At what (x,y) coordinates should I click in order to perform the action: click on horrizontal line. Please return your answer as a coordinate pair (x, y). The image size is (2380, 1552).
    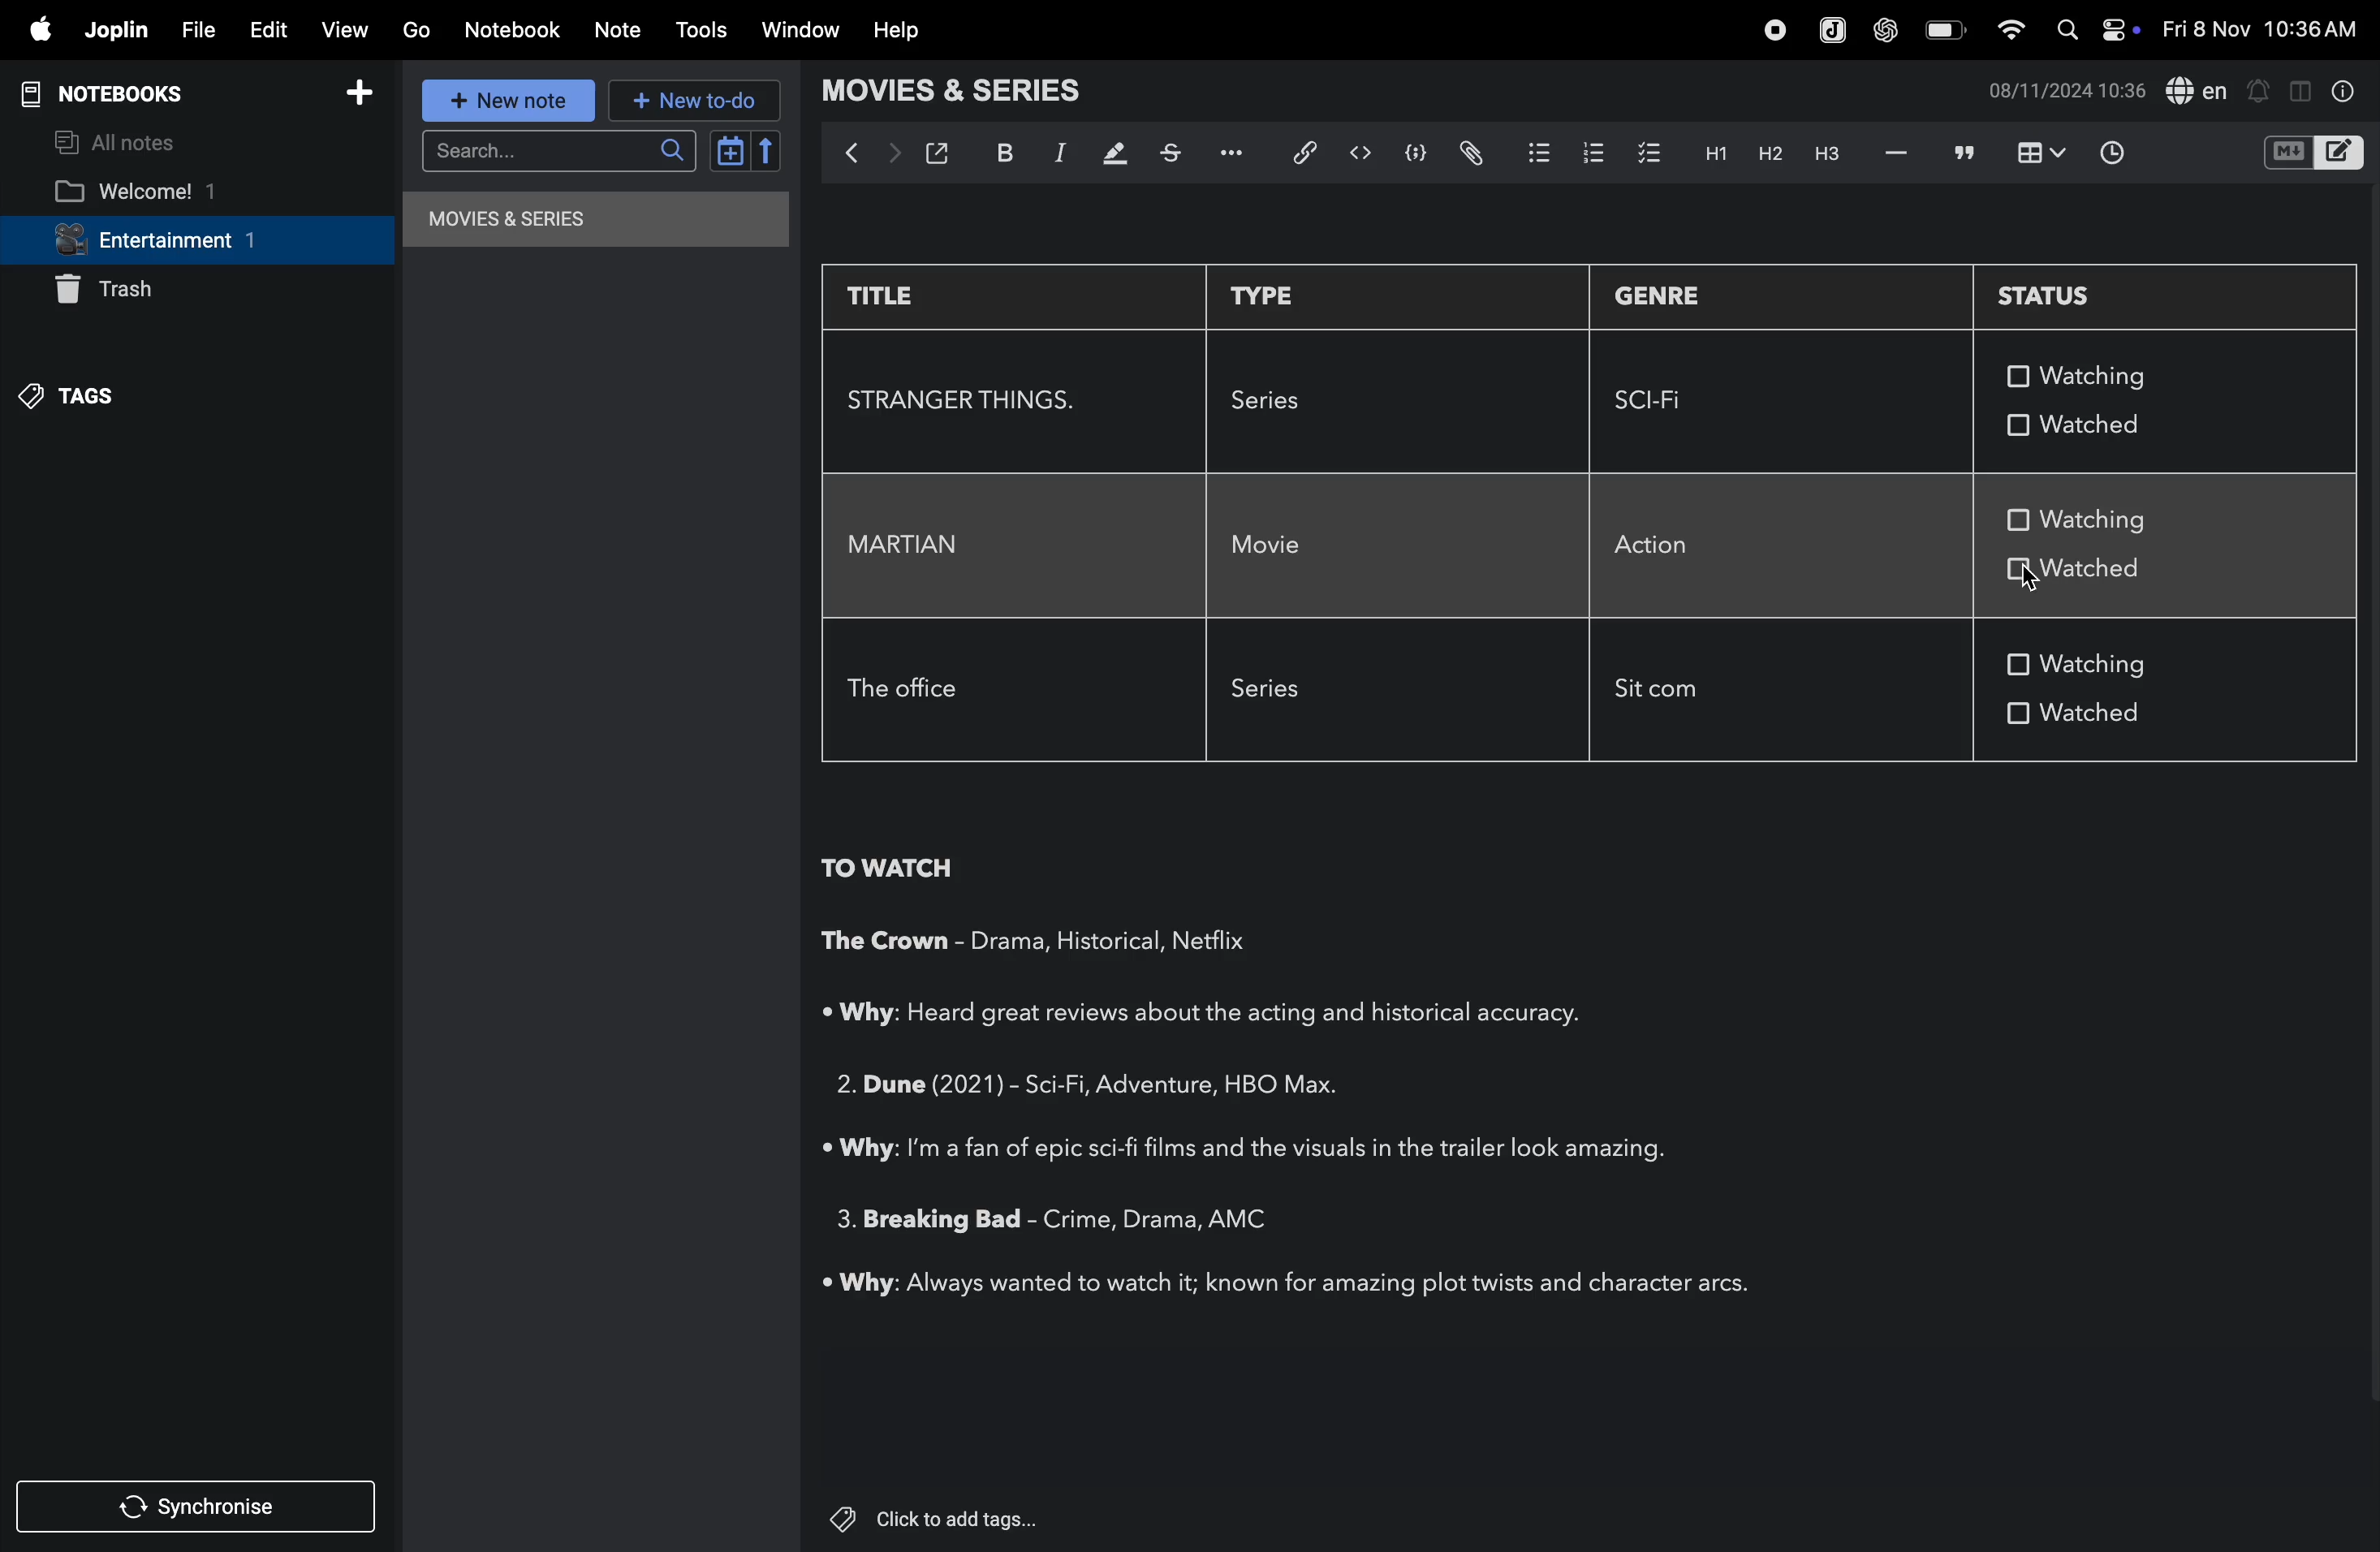
    Looking at the image, I should click on (1894, 154).